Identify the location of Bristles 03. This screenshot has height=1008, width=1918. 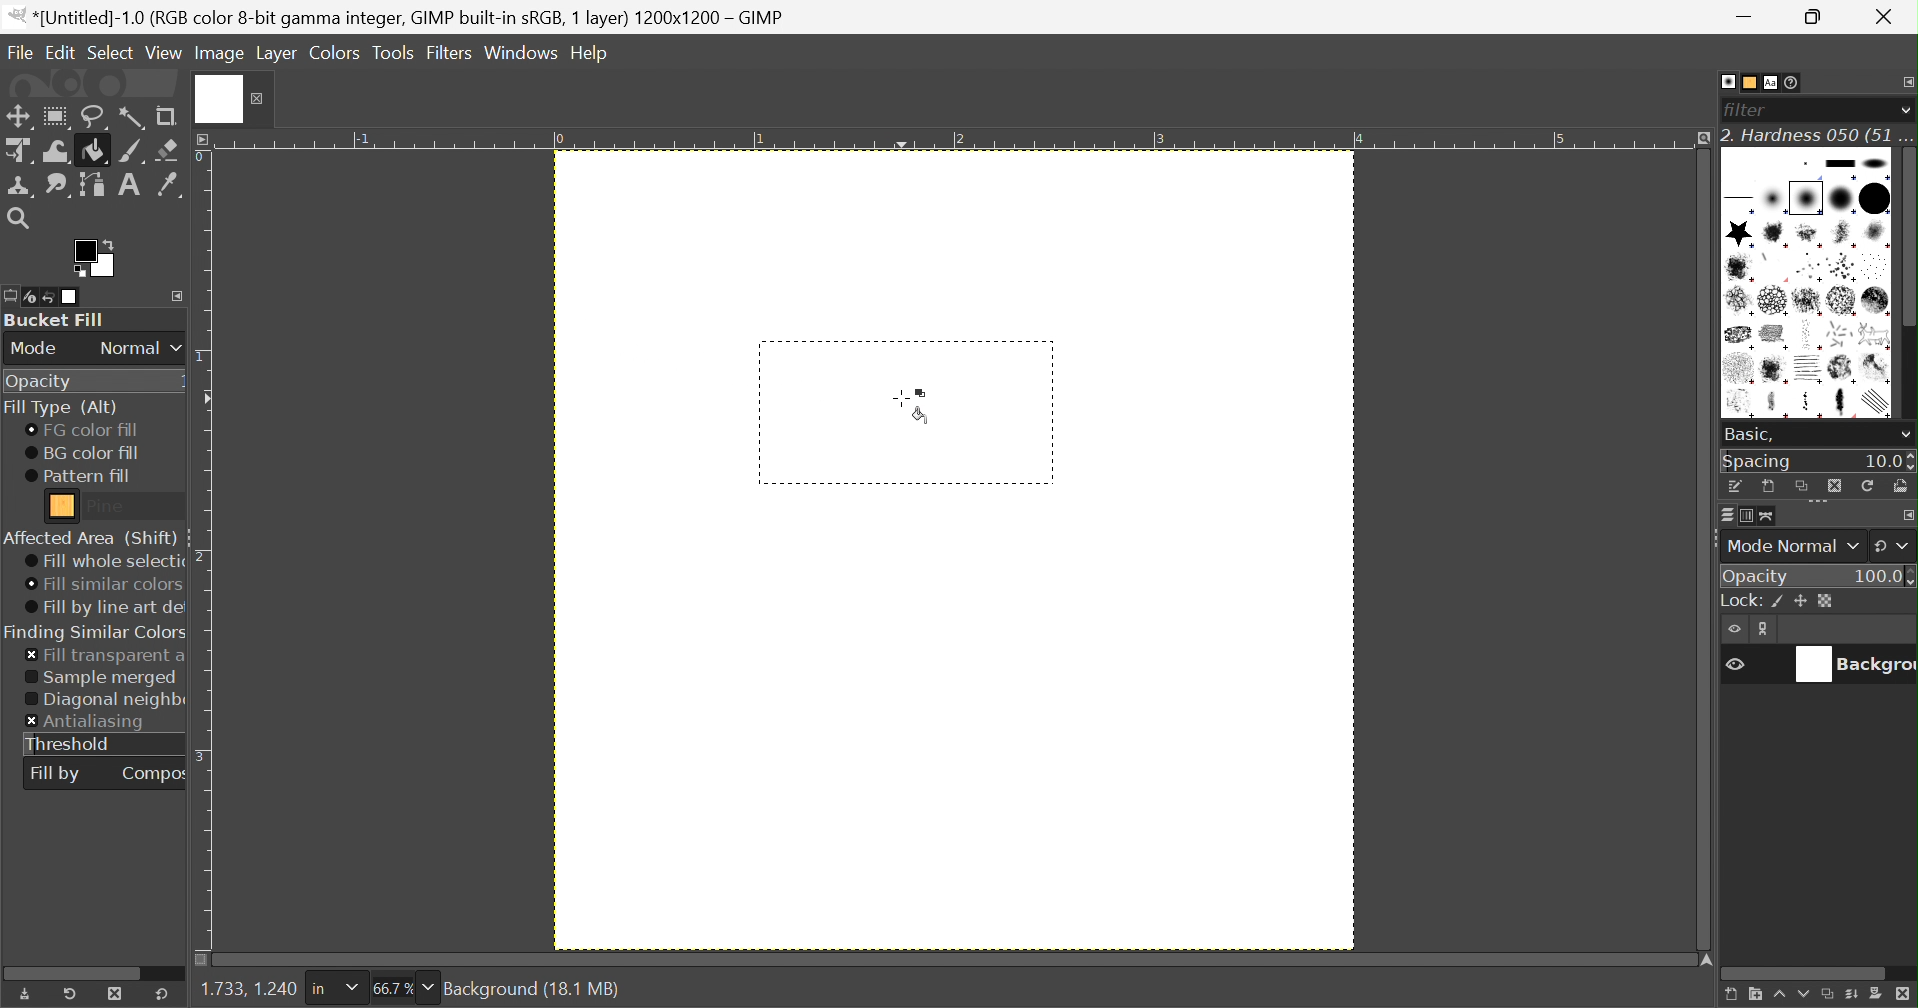
(1877, 267).